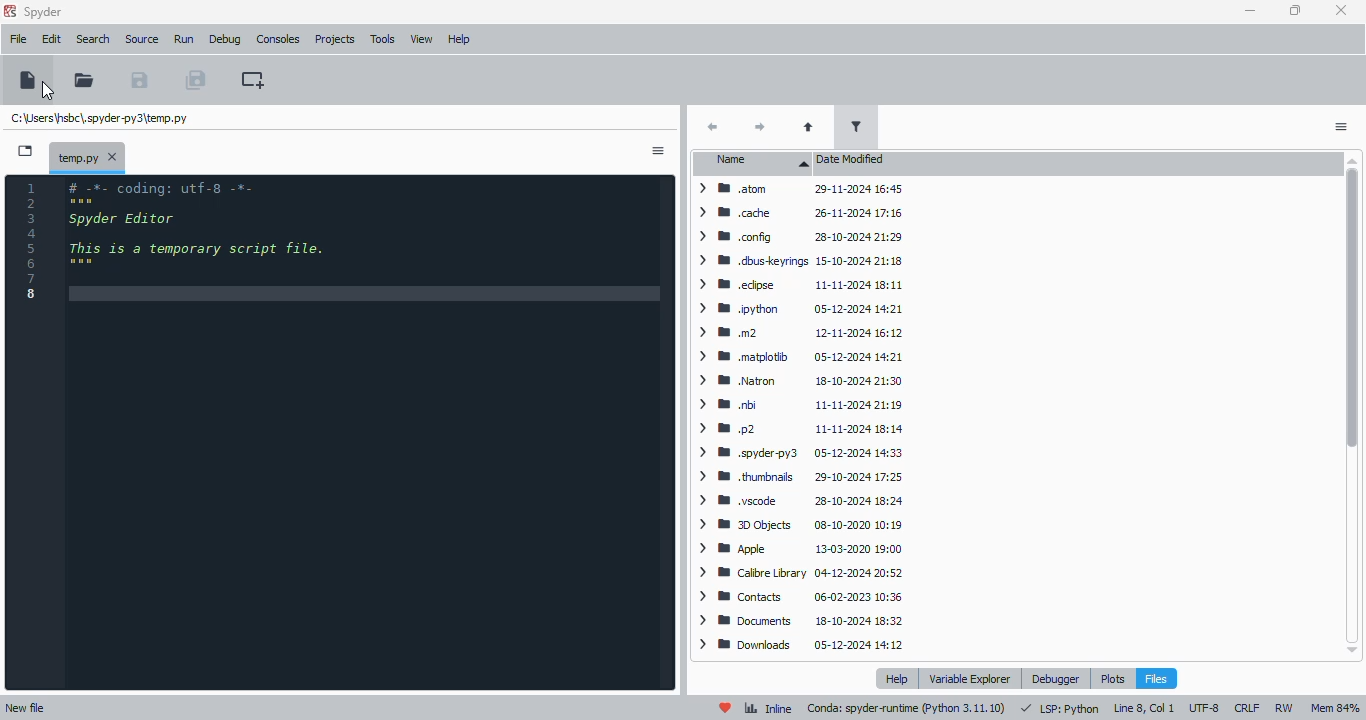 The height and width of the screenshot is (720, 1366). What do you see at coordinates (1284, 707) in the screenshot?
I see `RW` at bounding box center [1284, 707].